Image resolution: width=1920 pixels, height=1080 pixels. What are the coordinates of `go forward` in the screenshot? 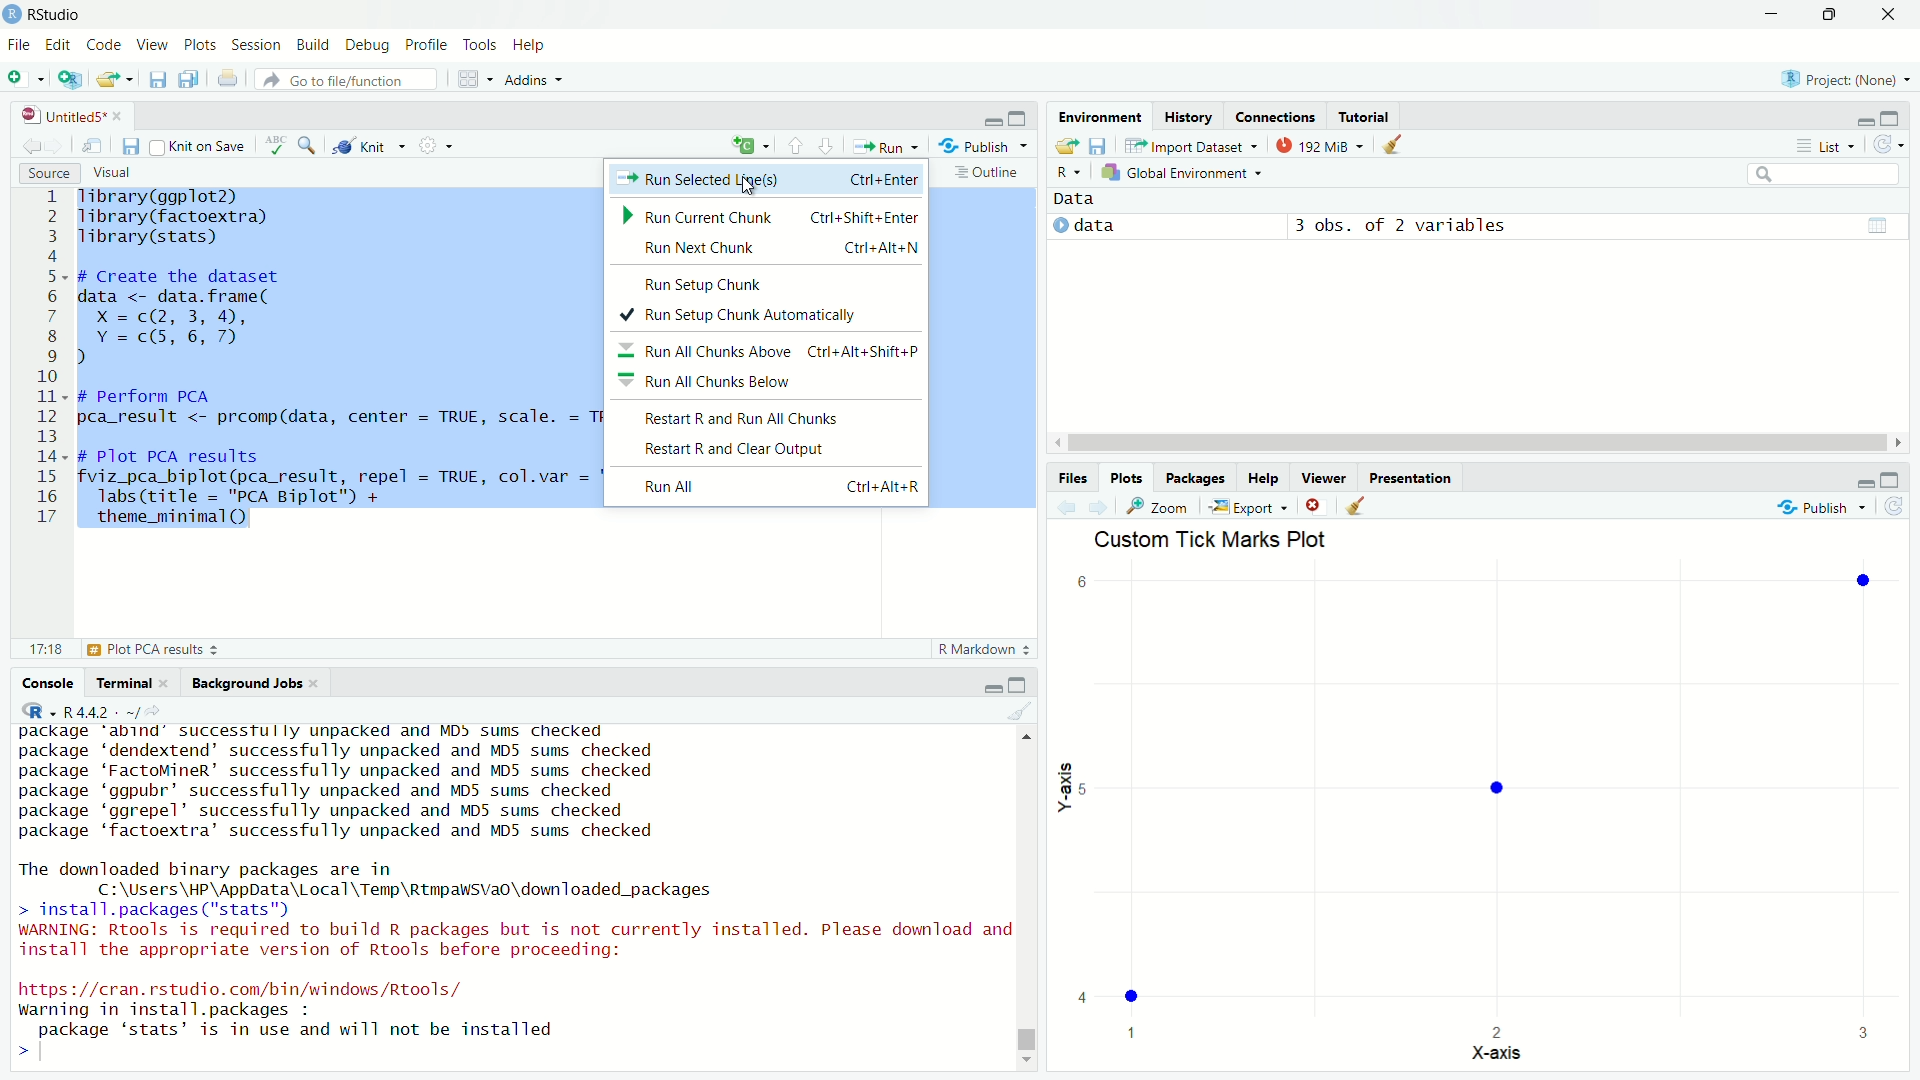 It's located at (828, 144).